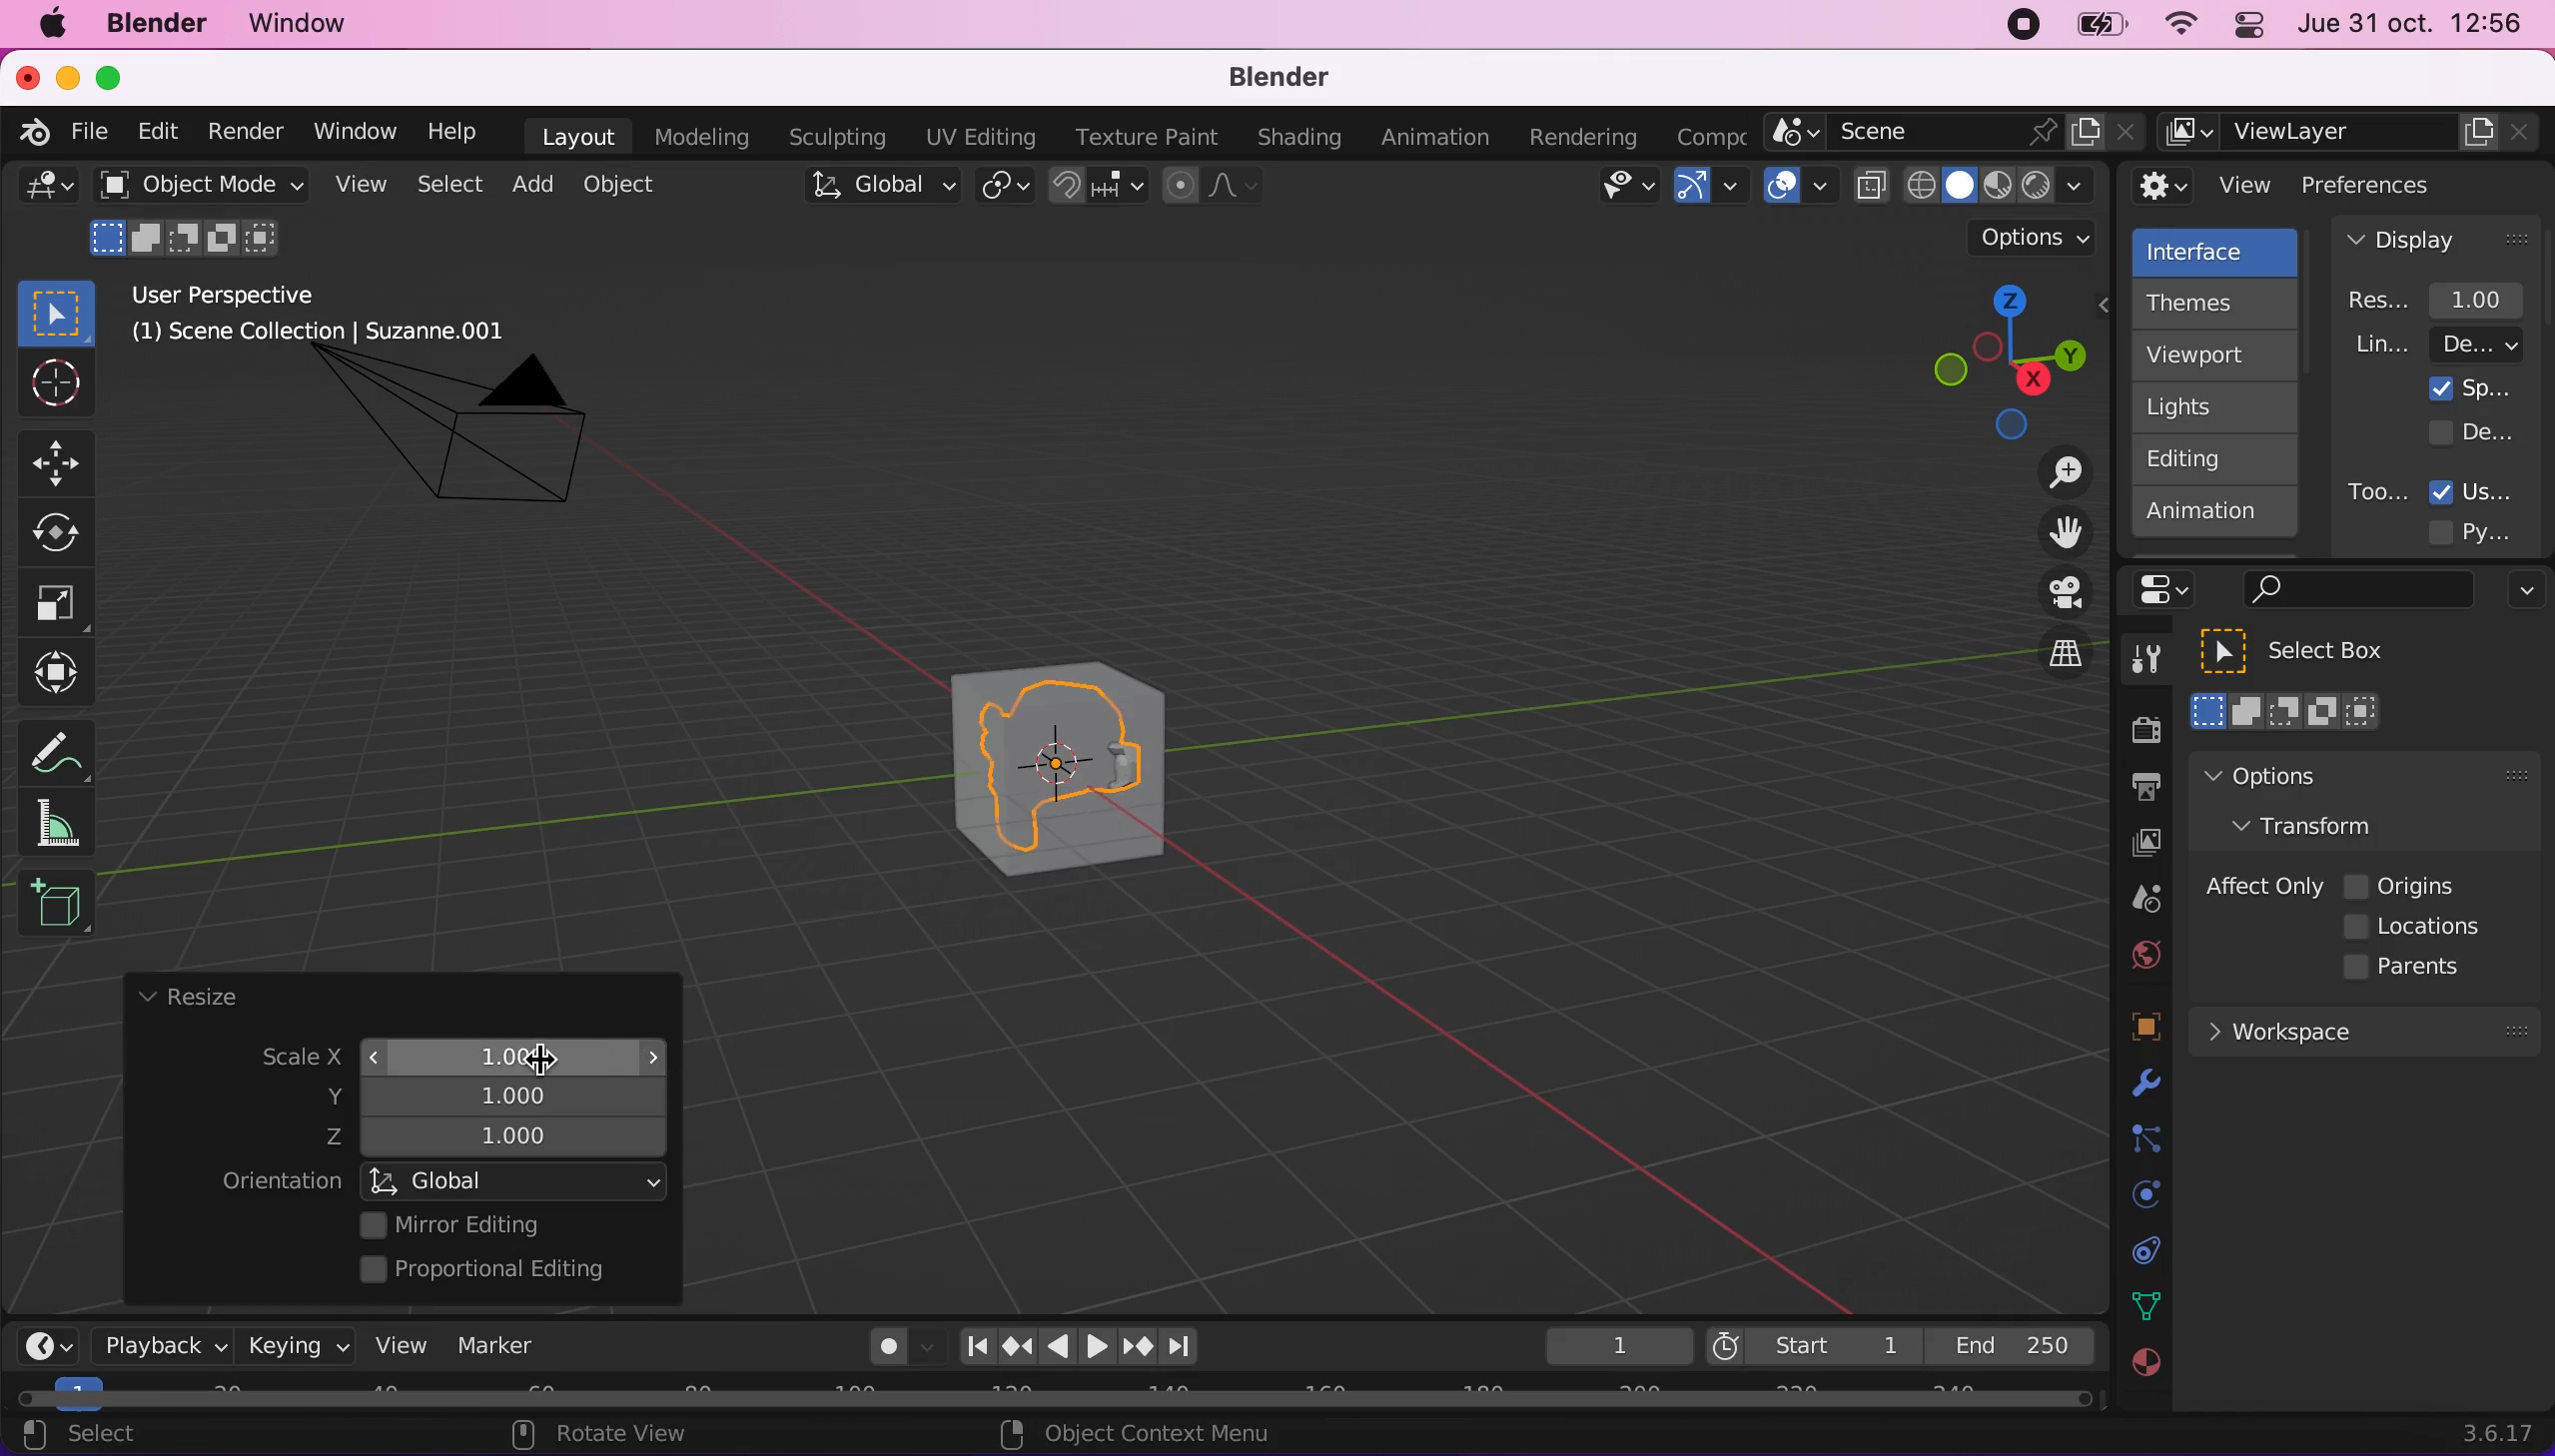 The image size is (2555, 1456). Describe the element at coordinates (2220, 408) in the screenshot. I see `lights` at that location.